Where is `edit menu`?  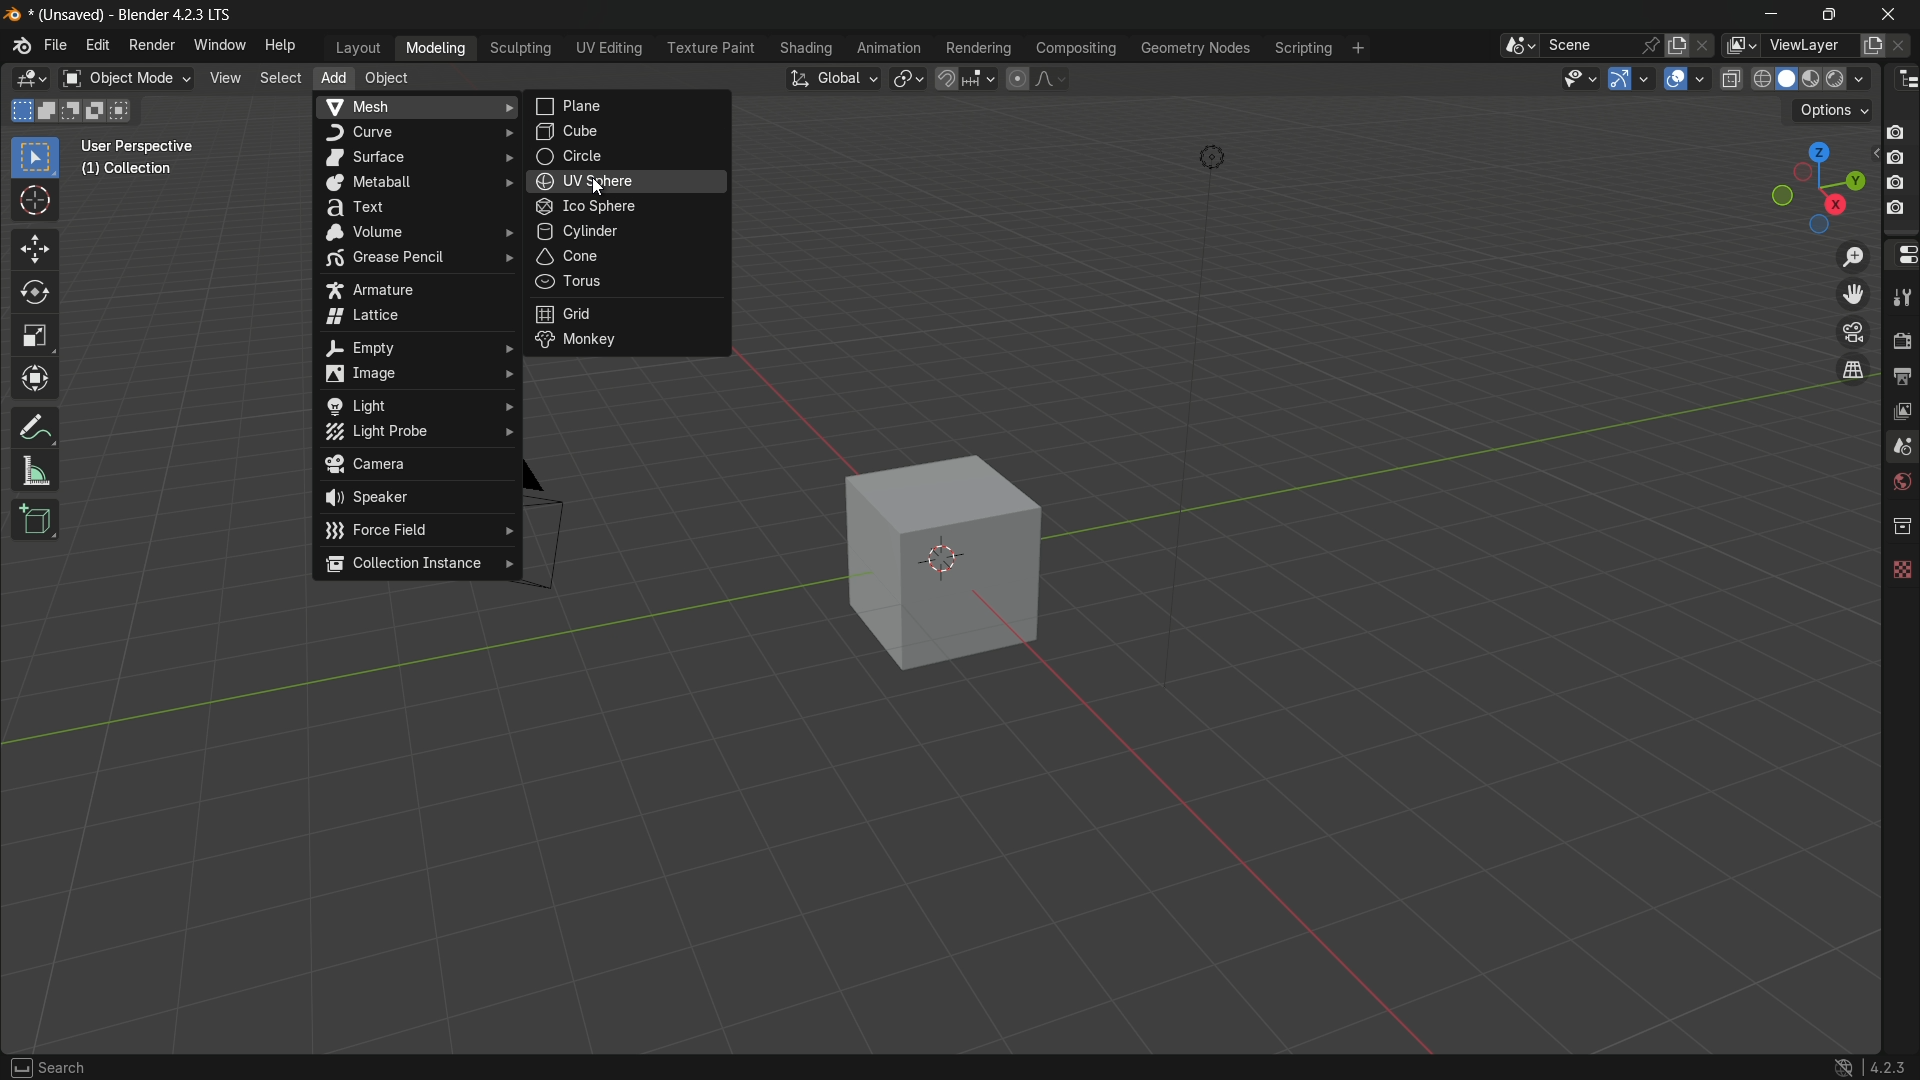 edit menu is located at coordinates (100, 45).